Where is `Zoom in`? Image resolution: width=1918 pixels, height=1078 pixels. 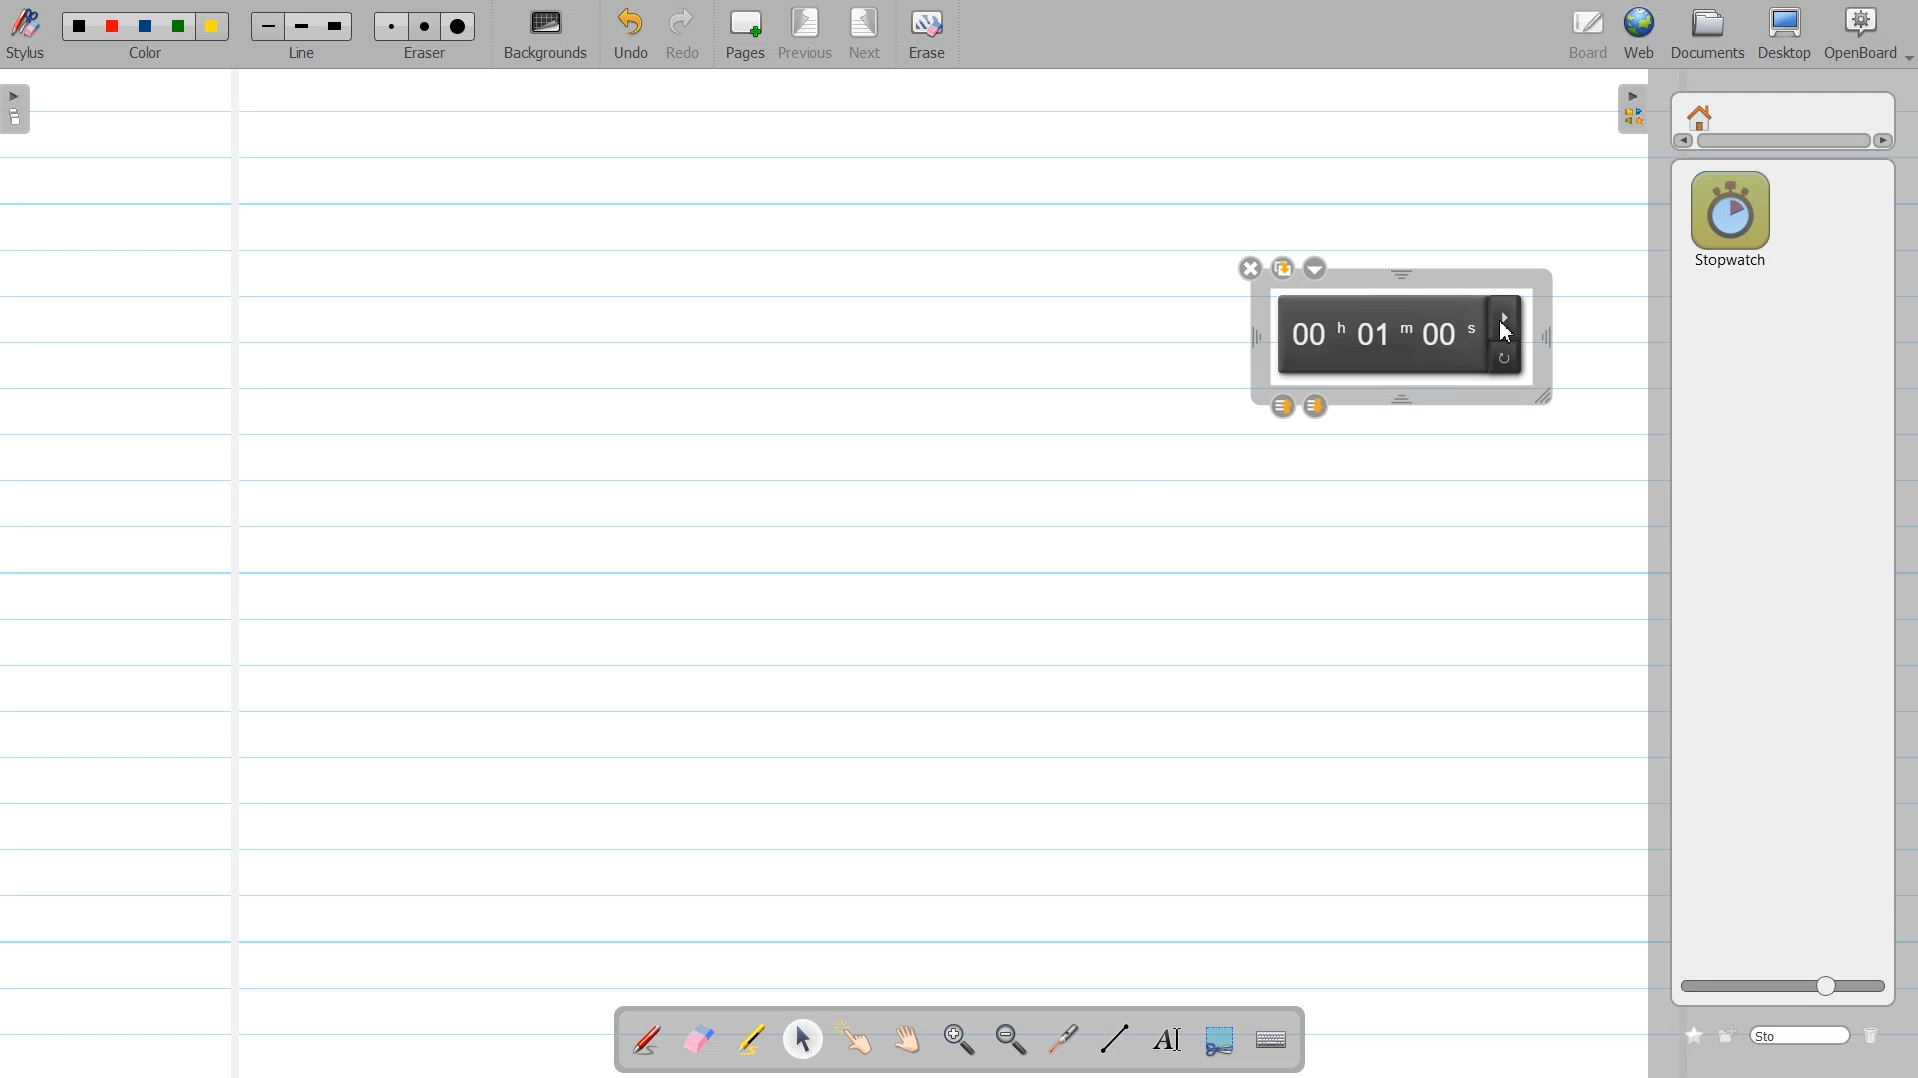
Zoom in is located at coordinates (960, 1040).